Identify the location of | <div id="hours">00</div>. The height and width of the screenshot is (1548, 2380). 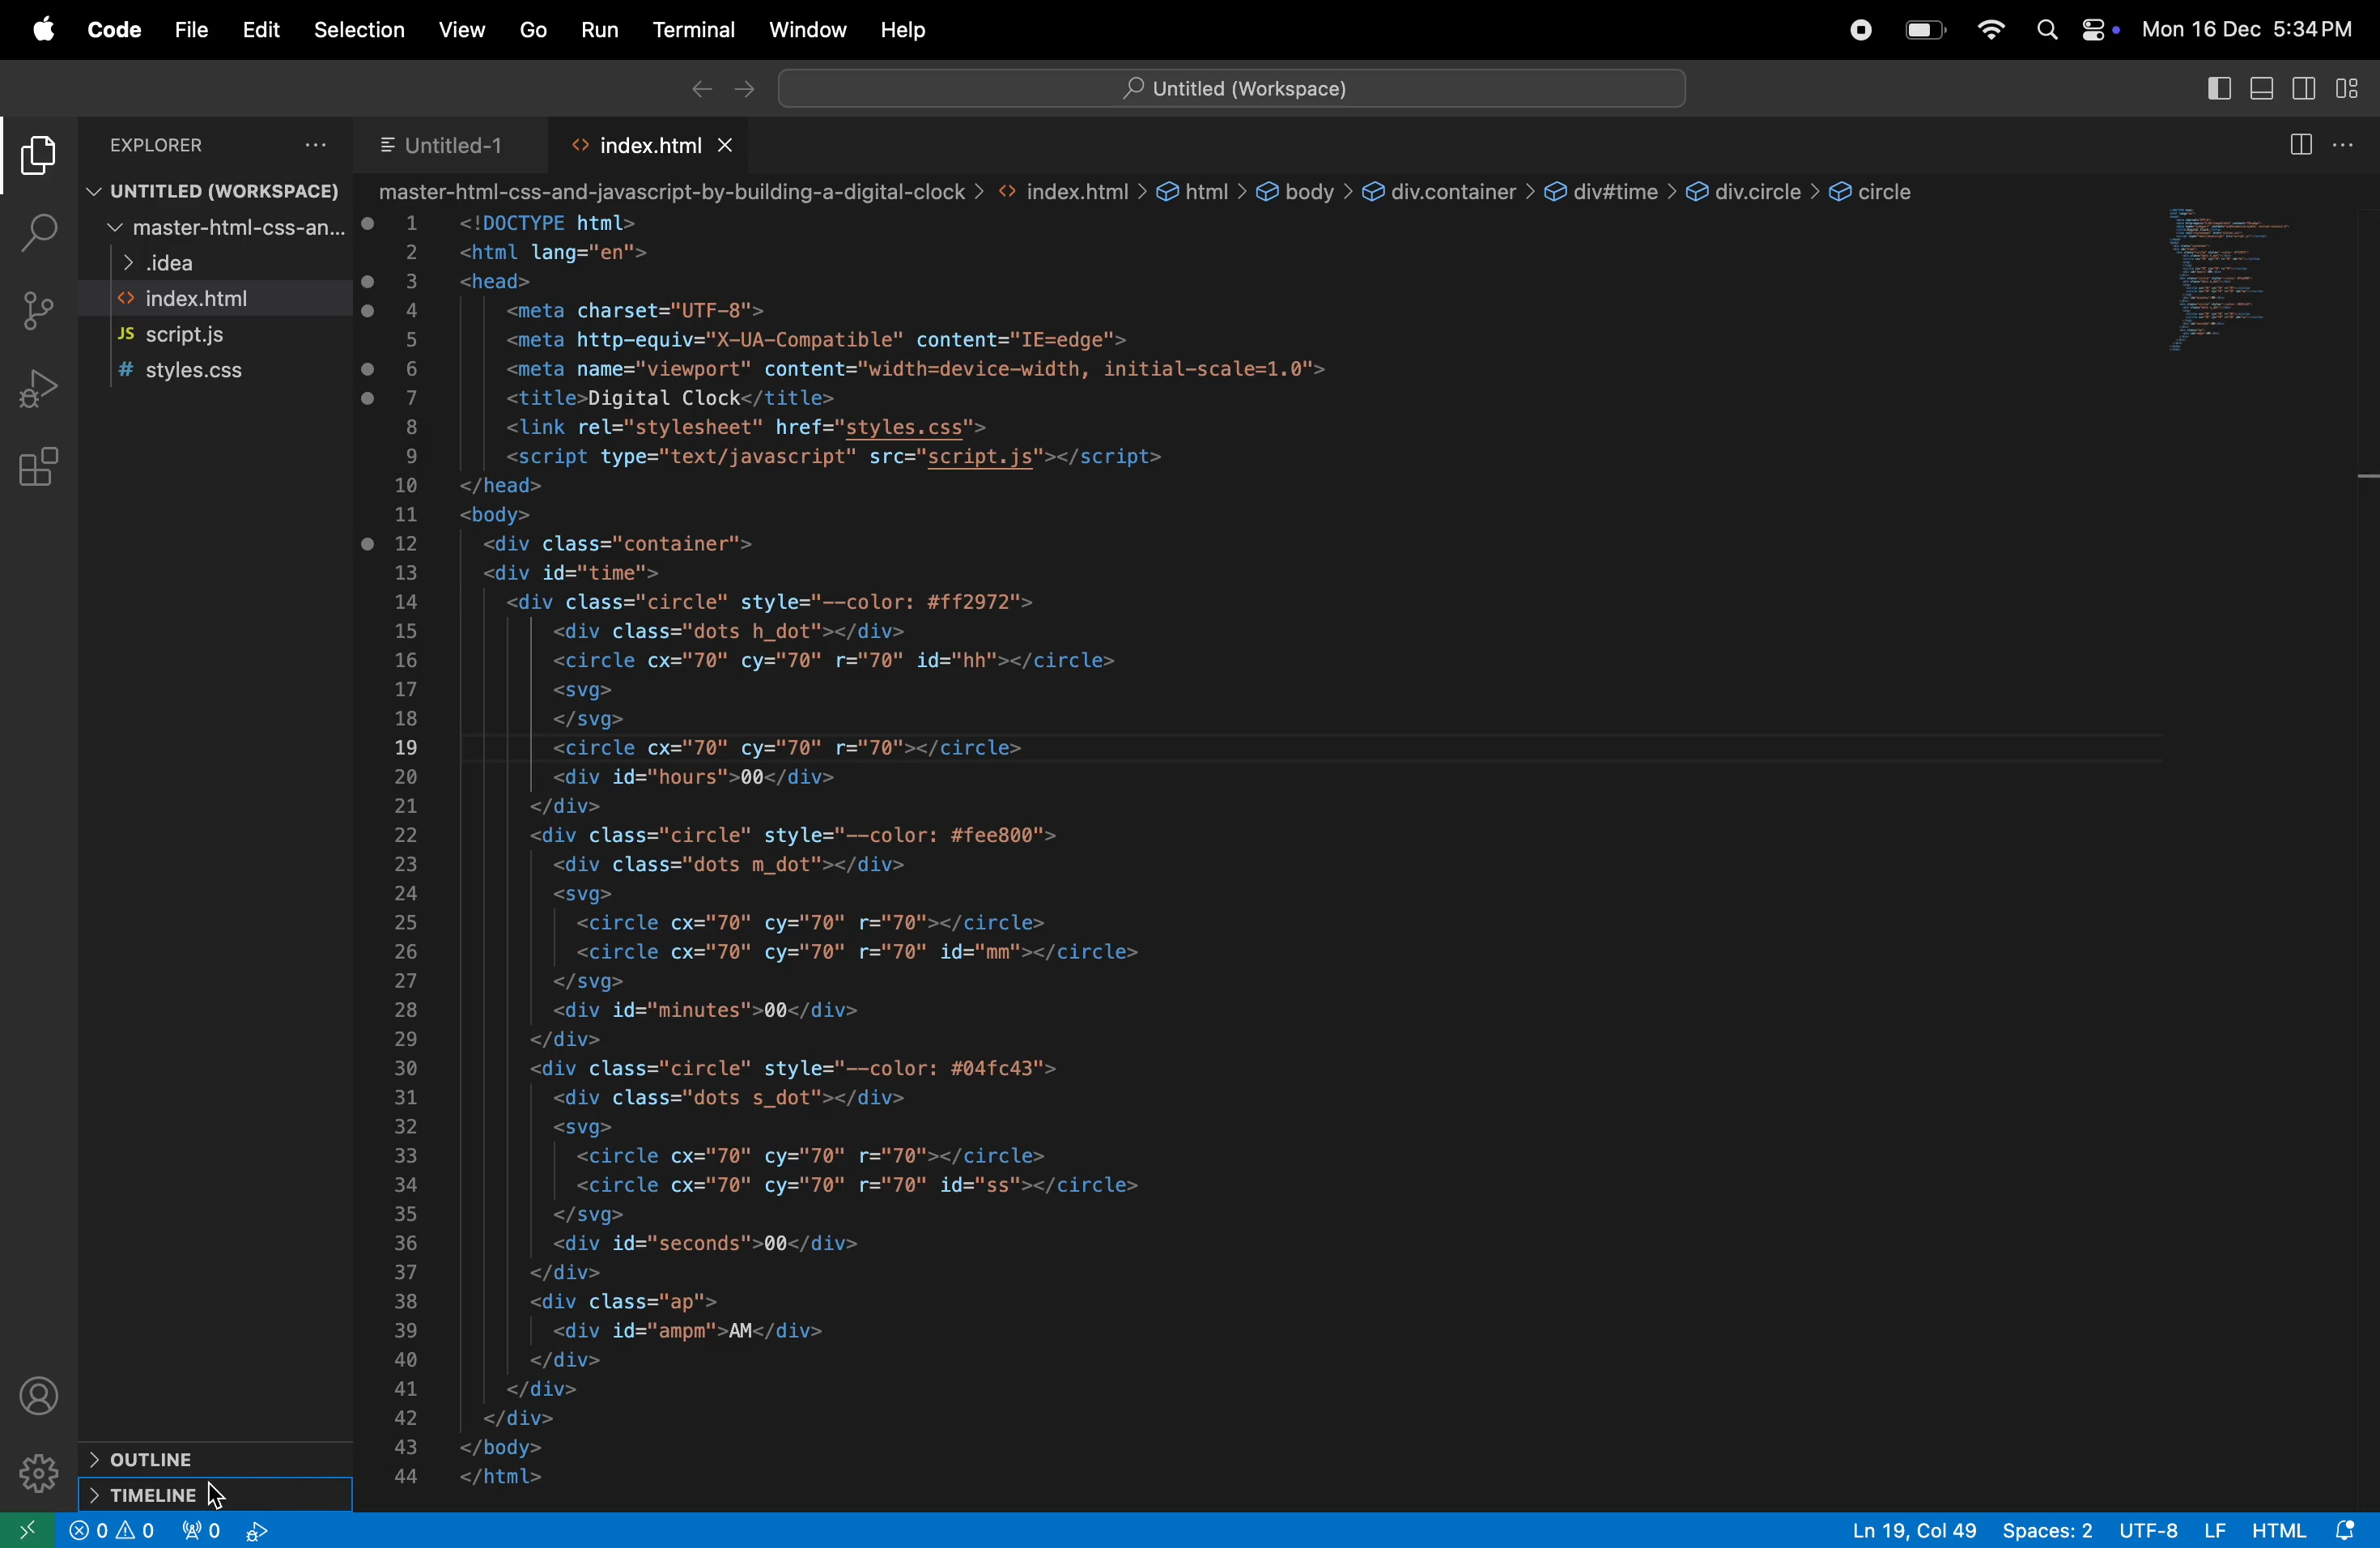
(695, 777).